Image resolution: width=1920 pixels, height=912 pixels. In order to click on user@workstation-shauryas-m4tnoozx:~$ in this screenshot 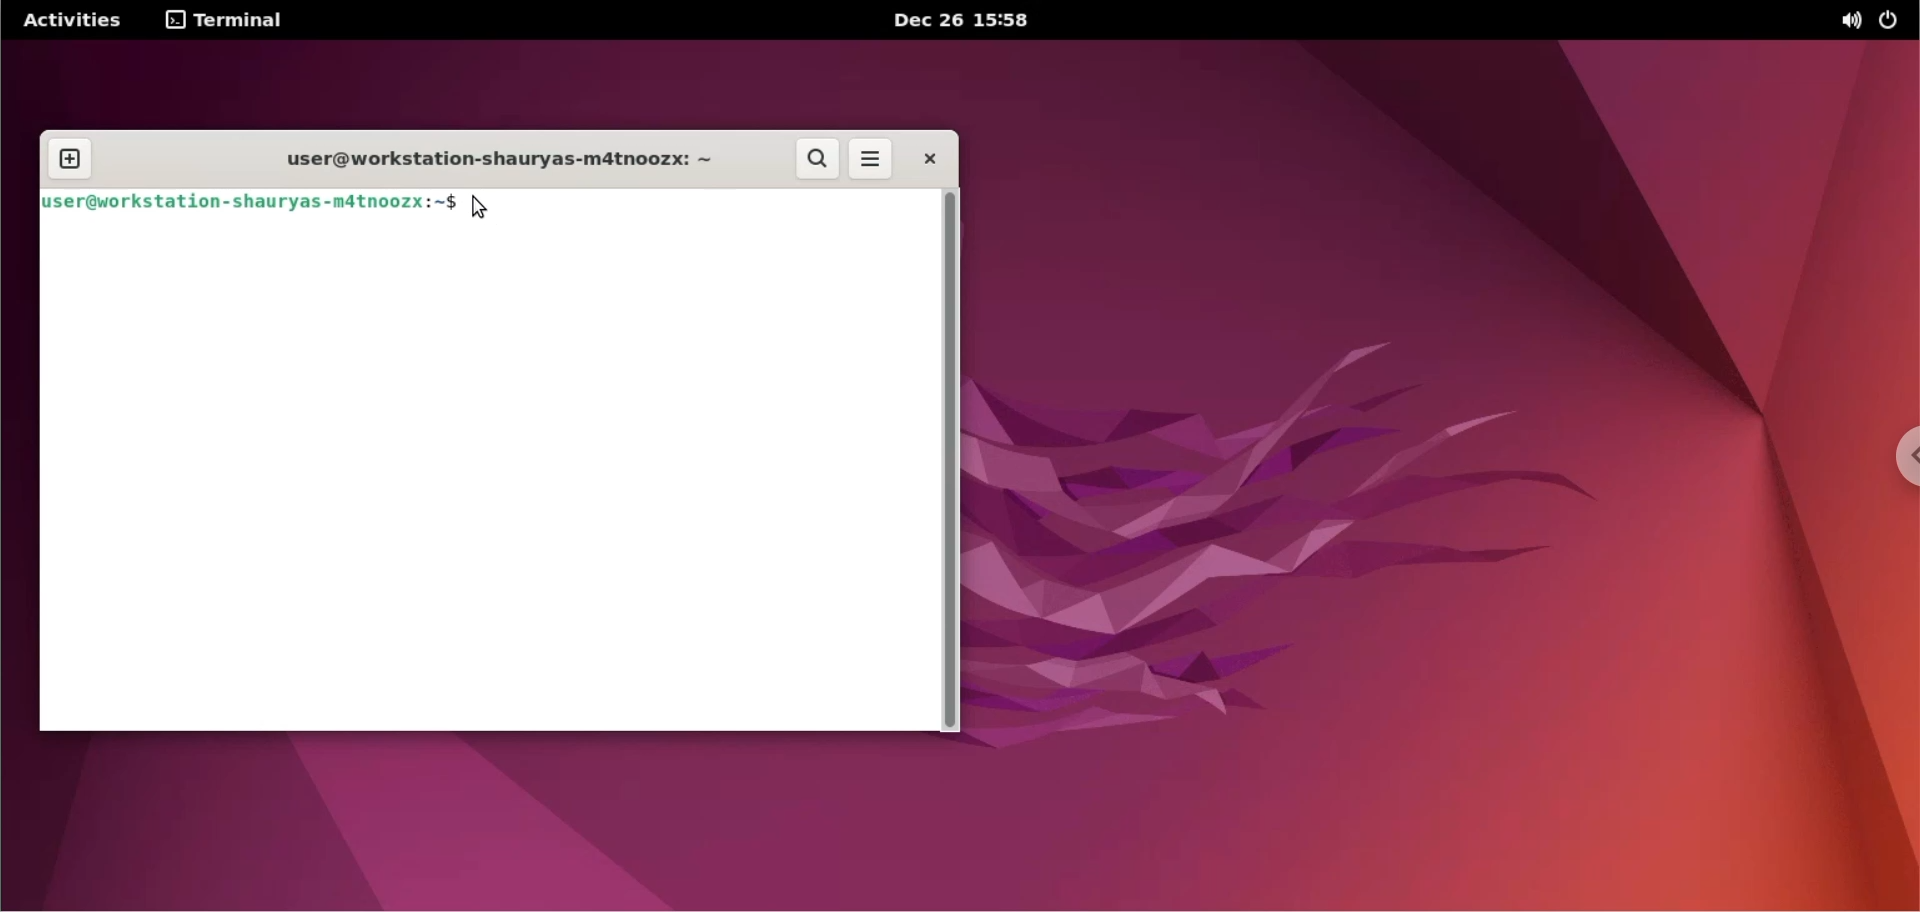, I will do `click(250, 203)`.